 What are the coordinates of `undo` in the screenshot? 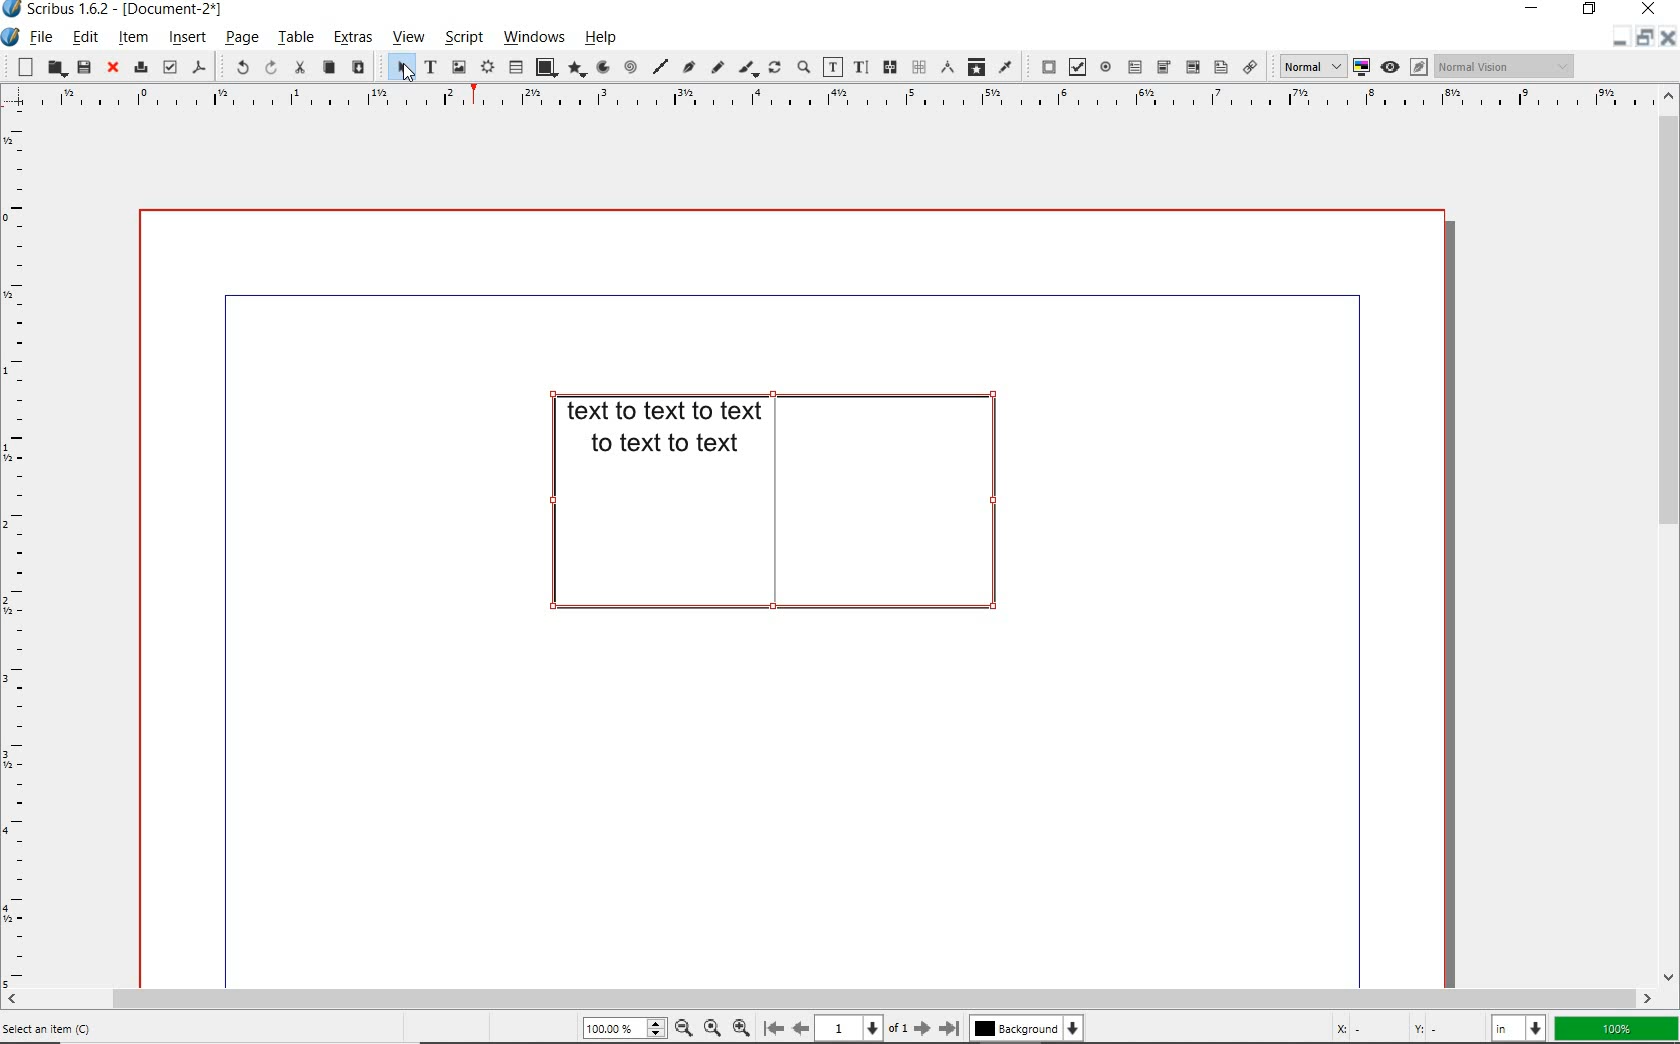 It's located at (238, 67).